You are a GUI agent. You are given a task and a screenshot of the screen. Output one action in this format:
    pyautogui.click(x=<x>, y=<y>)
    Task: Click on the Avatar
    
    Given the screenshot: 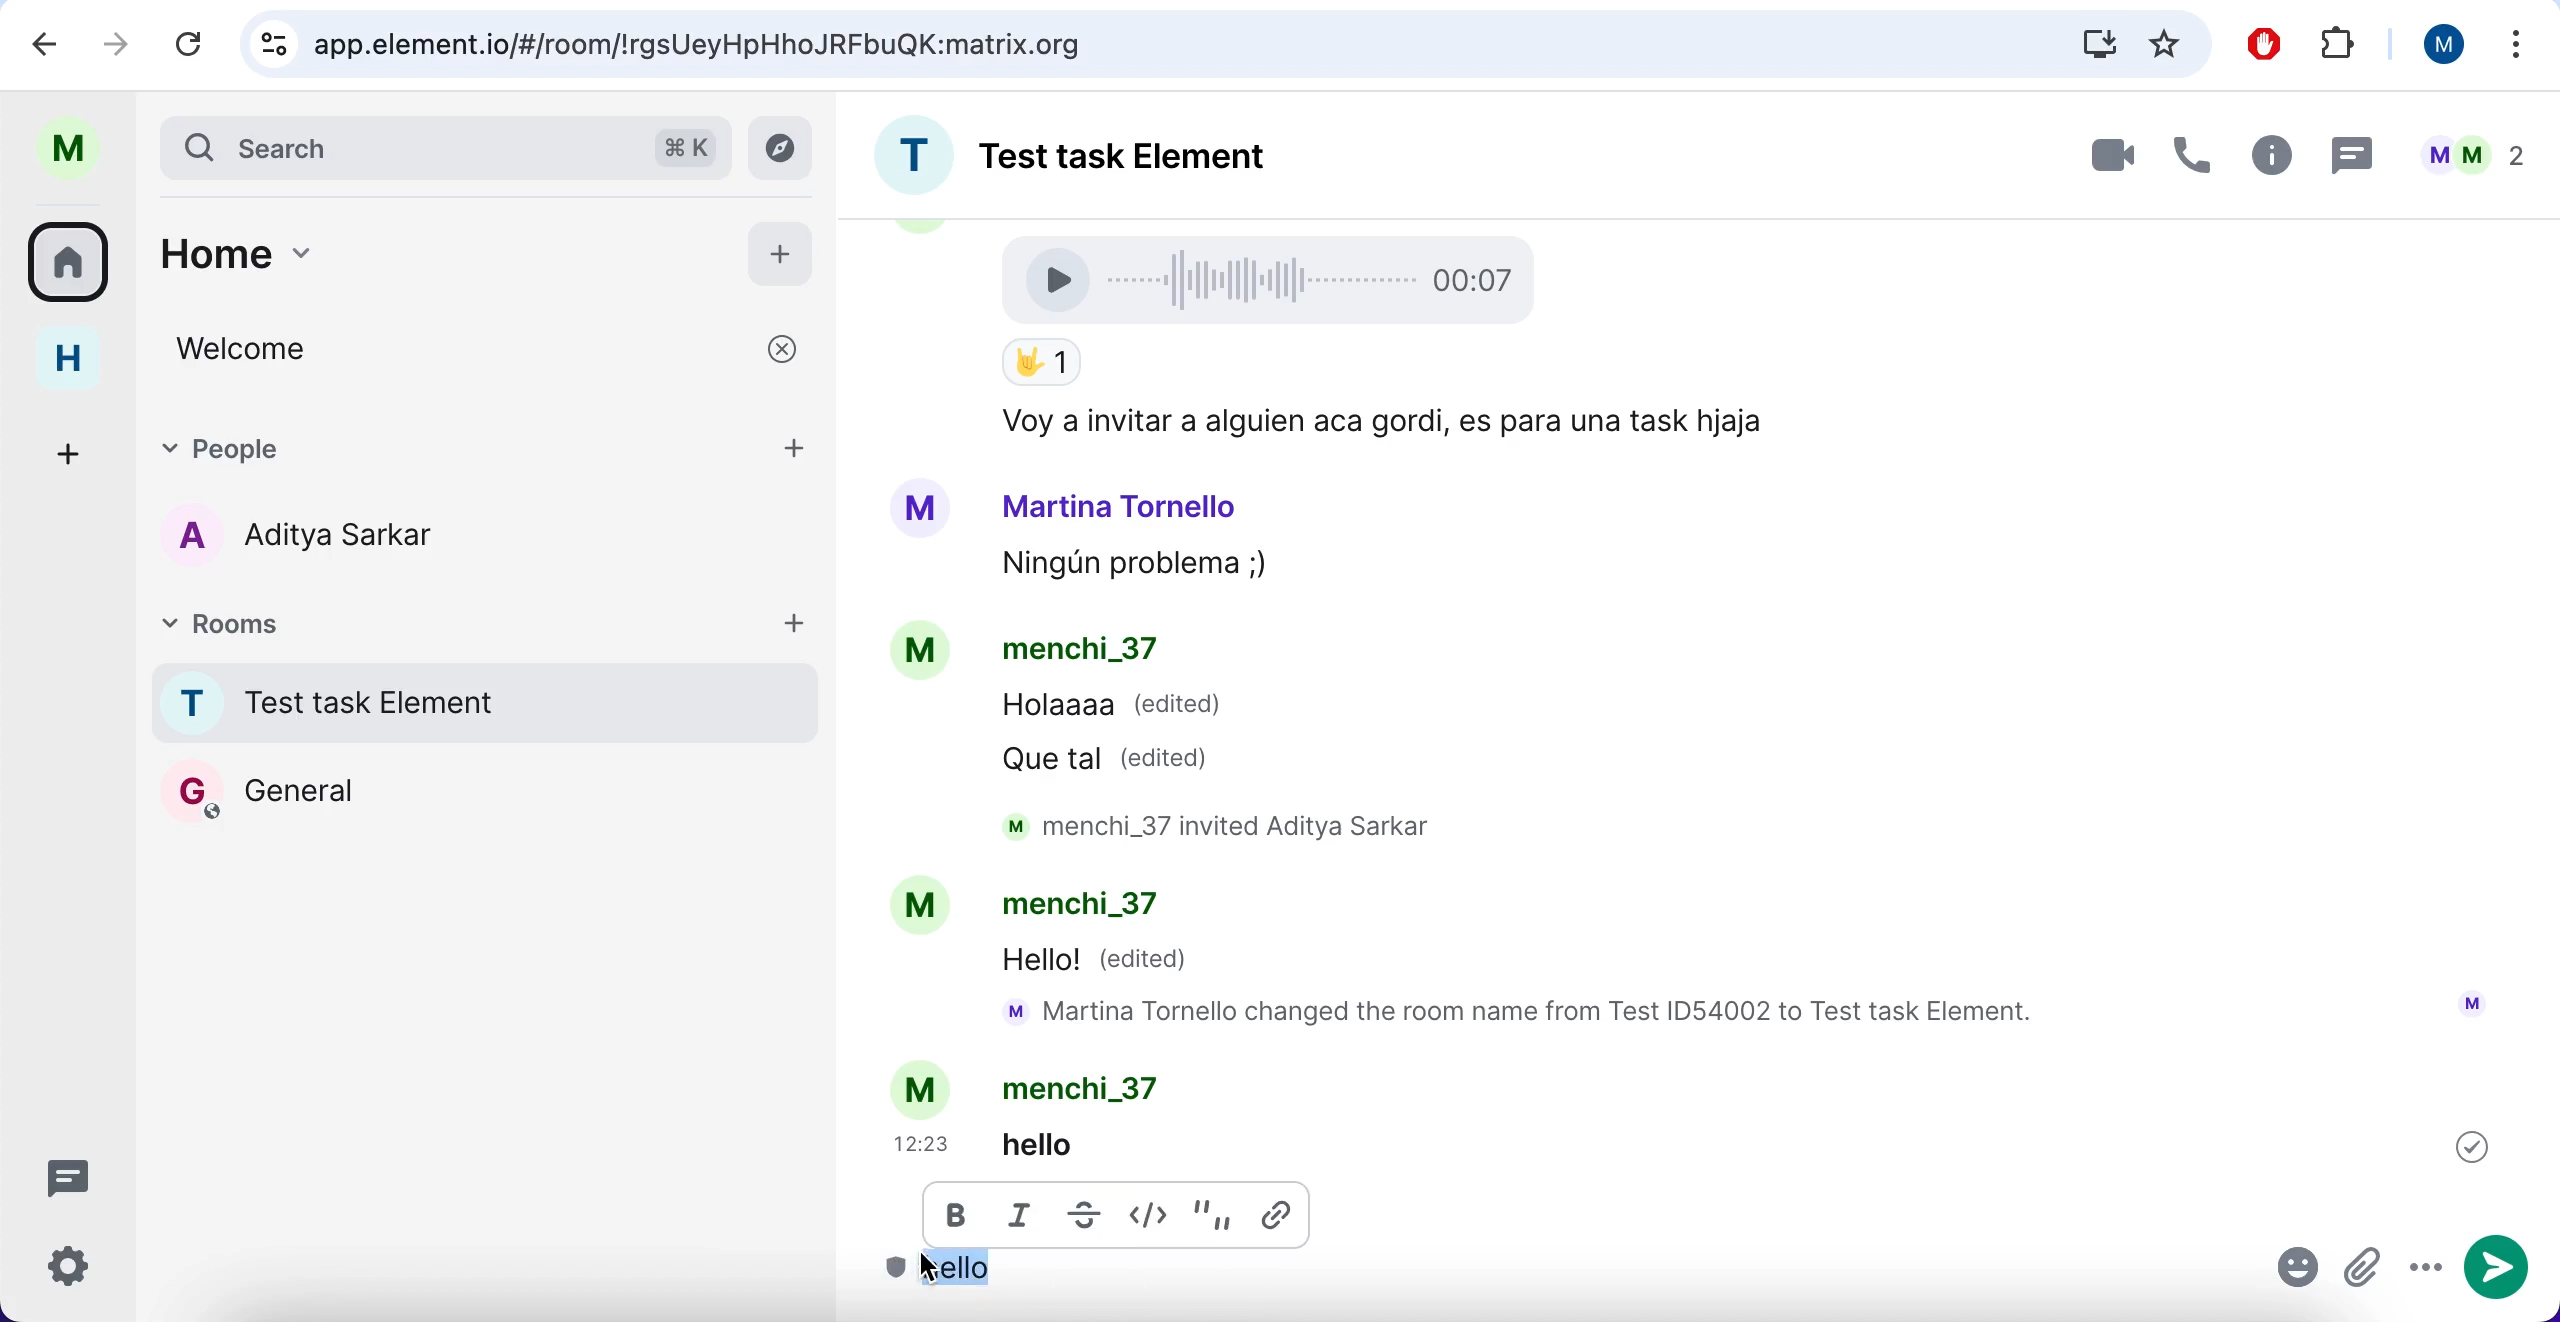 What is the action you would take?
    pyautogui.click(x=924, y=654)
    